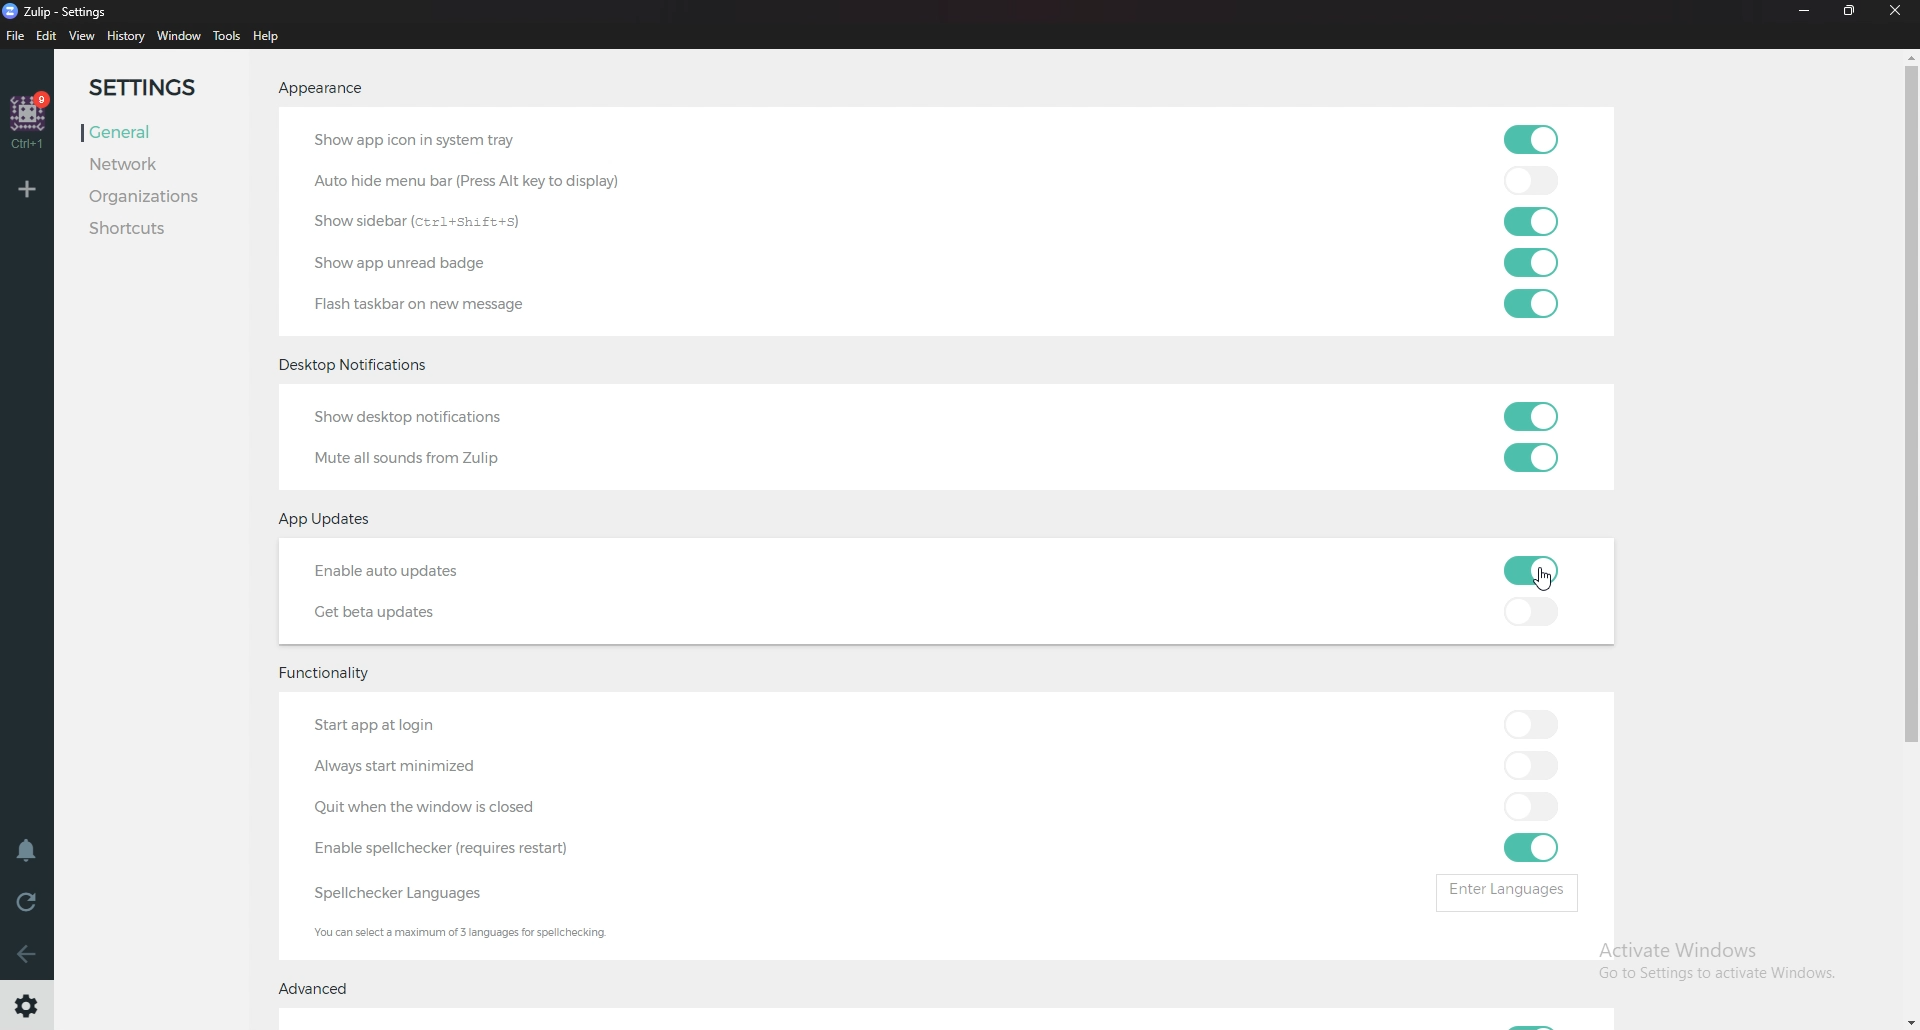  Describe the element at coordinates (406, 767) in the screenshot. I see `Always start minimized` at that location.